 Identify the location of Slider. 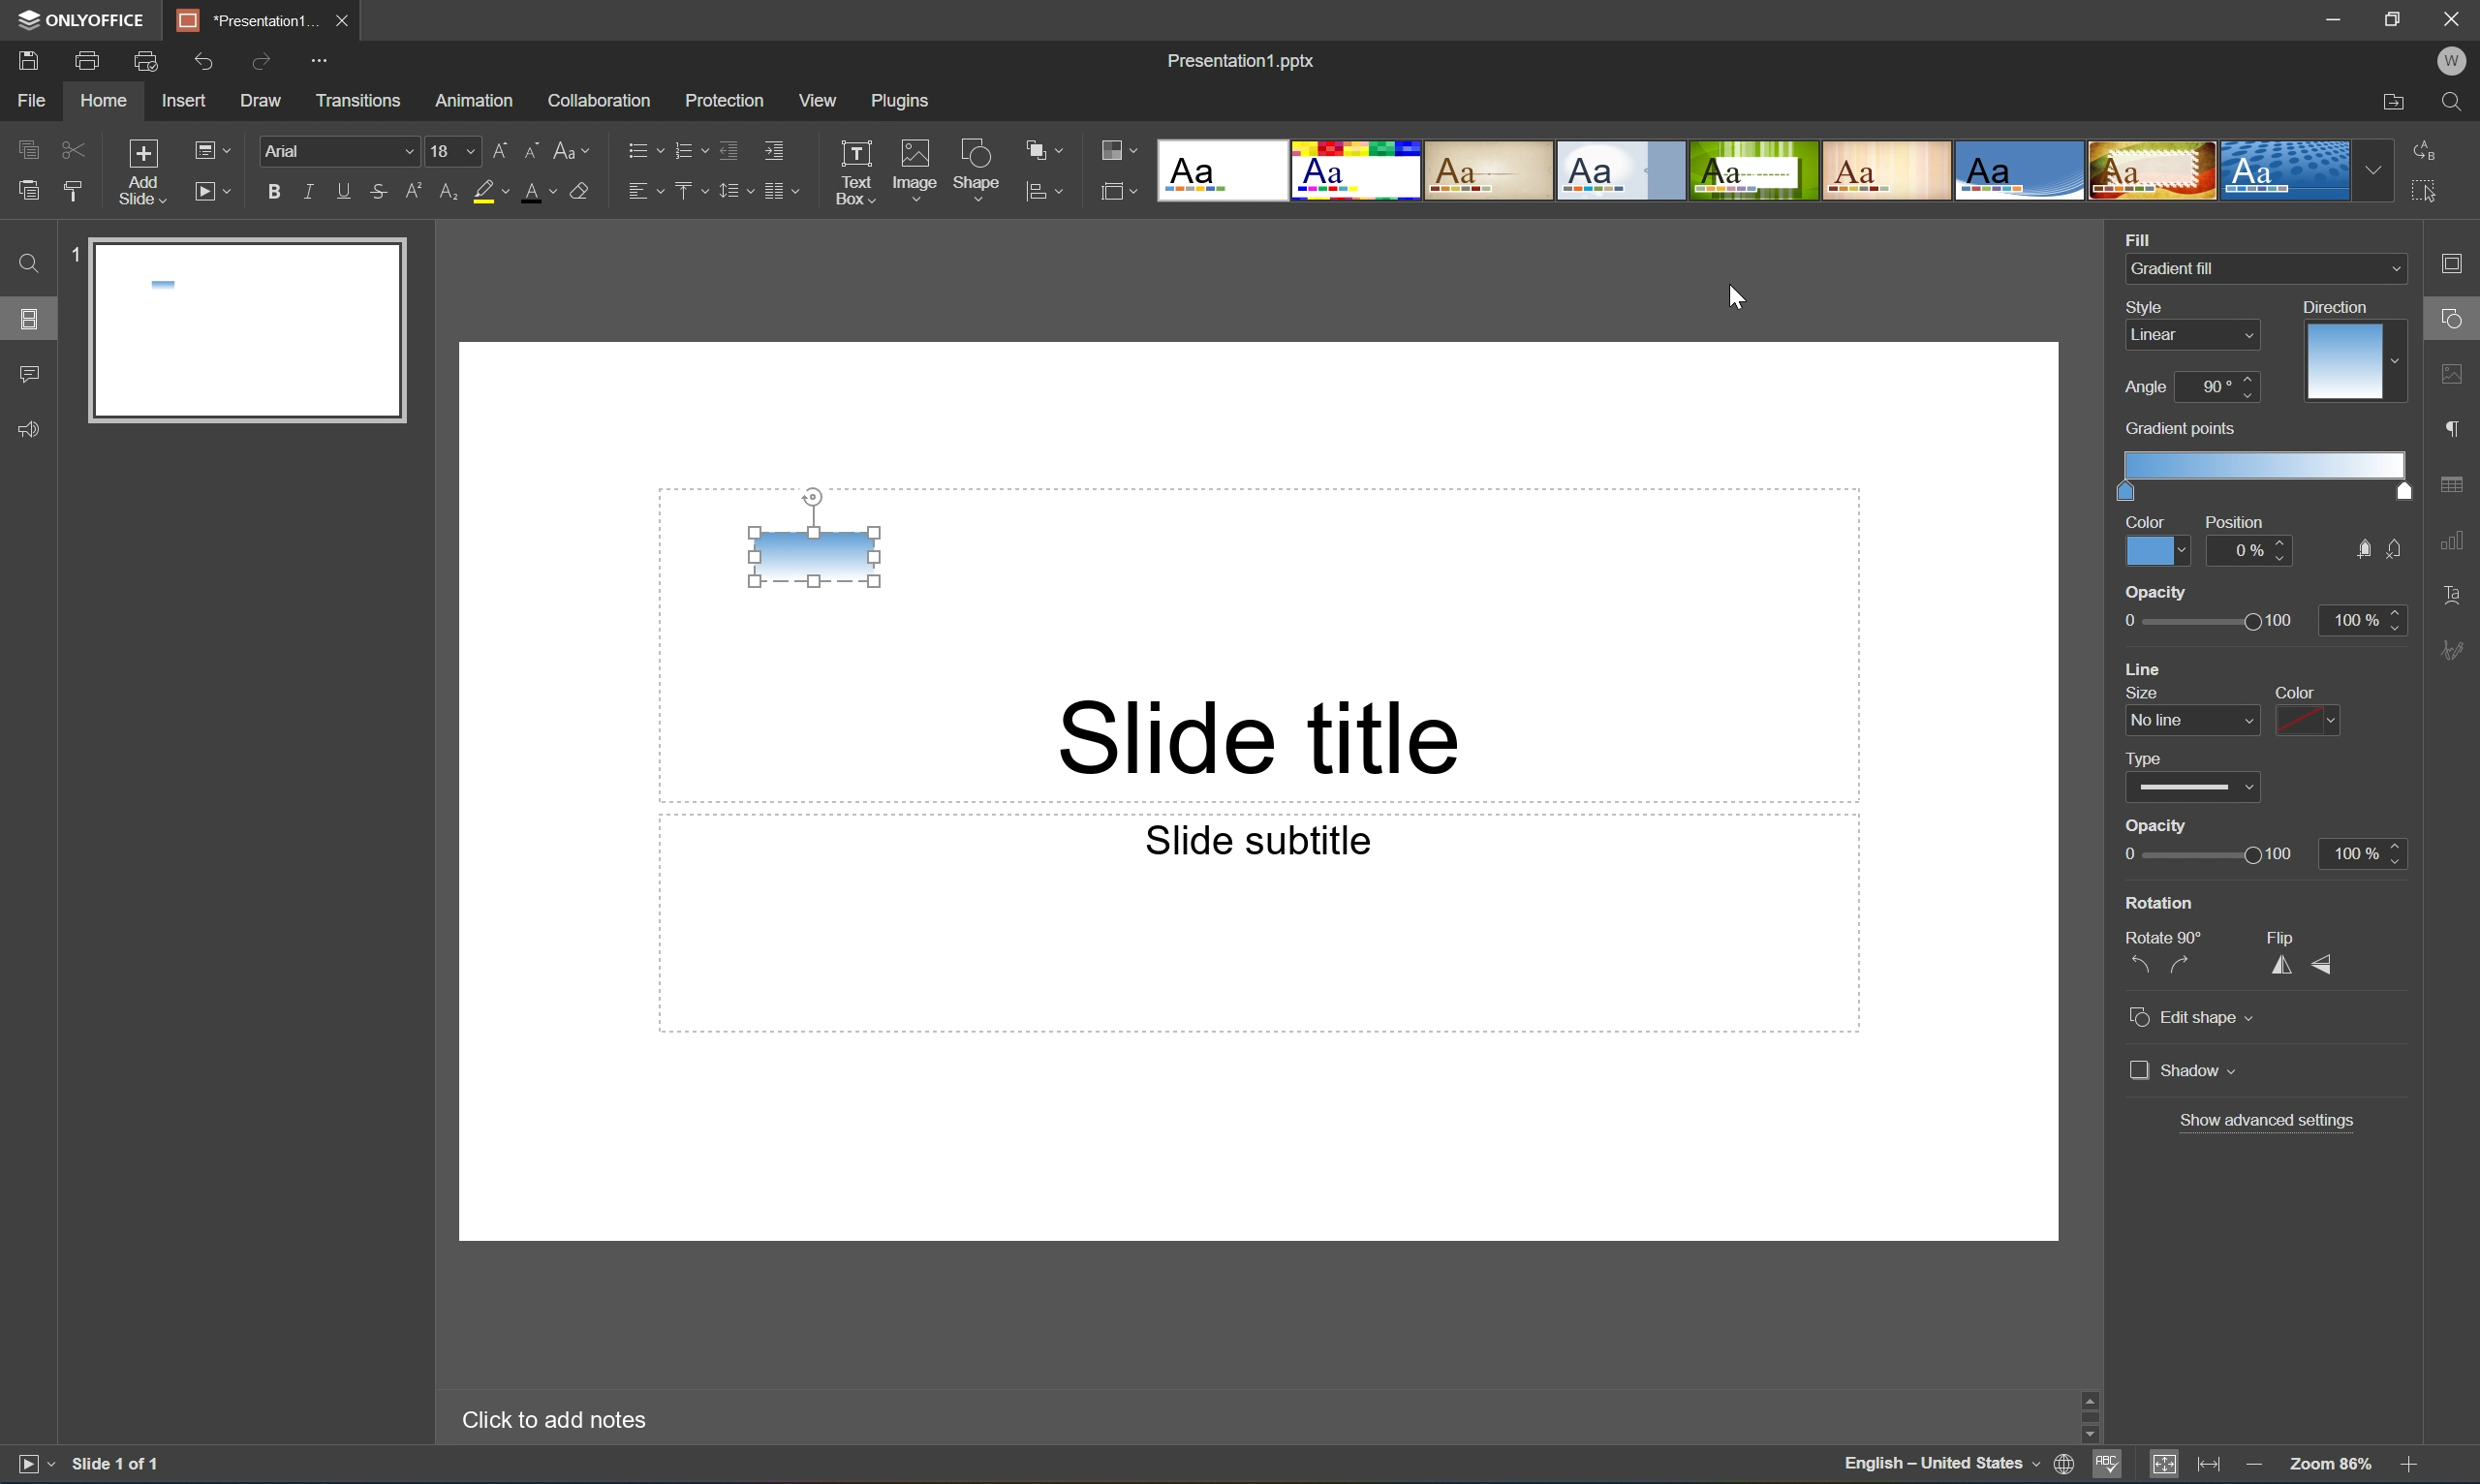
(2205, 856).